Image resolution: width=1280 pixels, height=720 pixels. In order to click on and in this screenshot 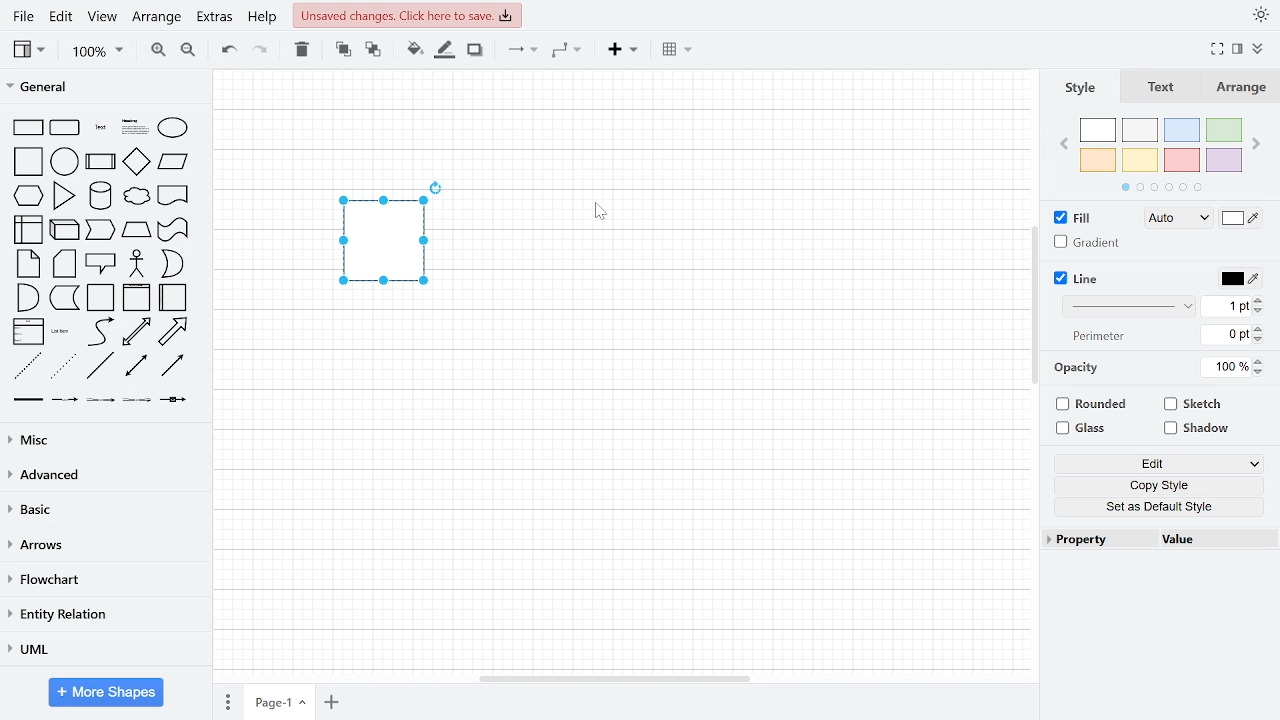, I will do `click(27, 297)`.